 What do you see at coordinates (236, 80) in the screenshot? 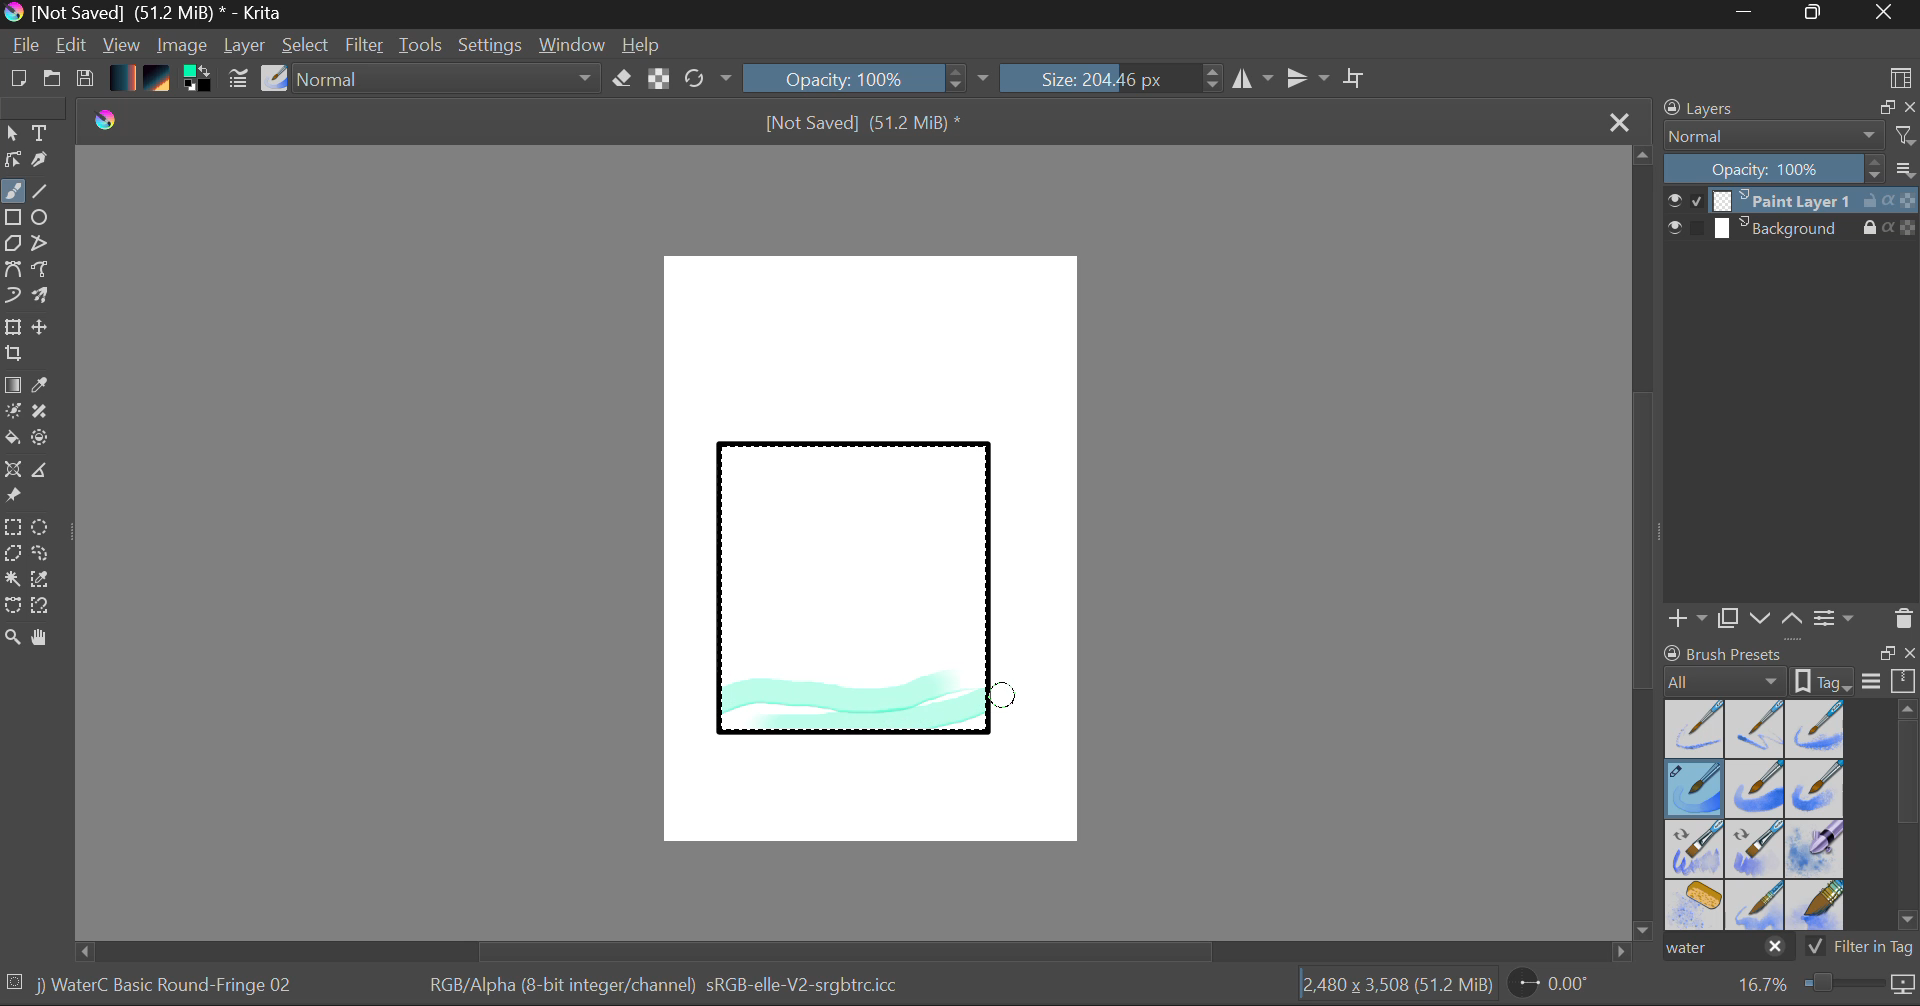
I see `Brush Settings` at bounding box center [236, 80].